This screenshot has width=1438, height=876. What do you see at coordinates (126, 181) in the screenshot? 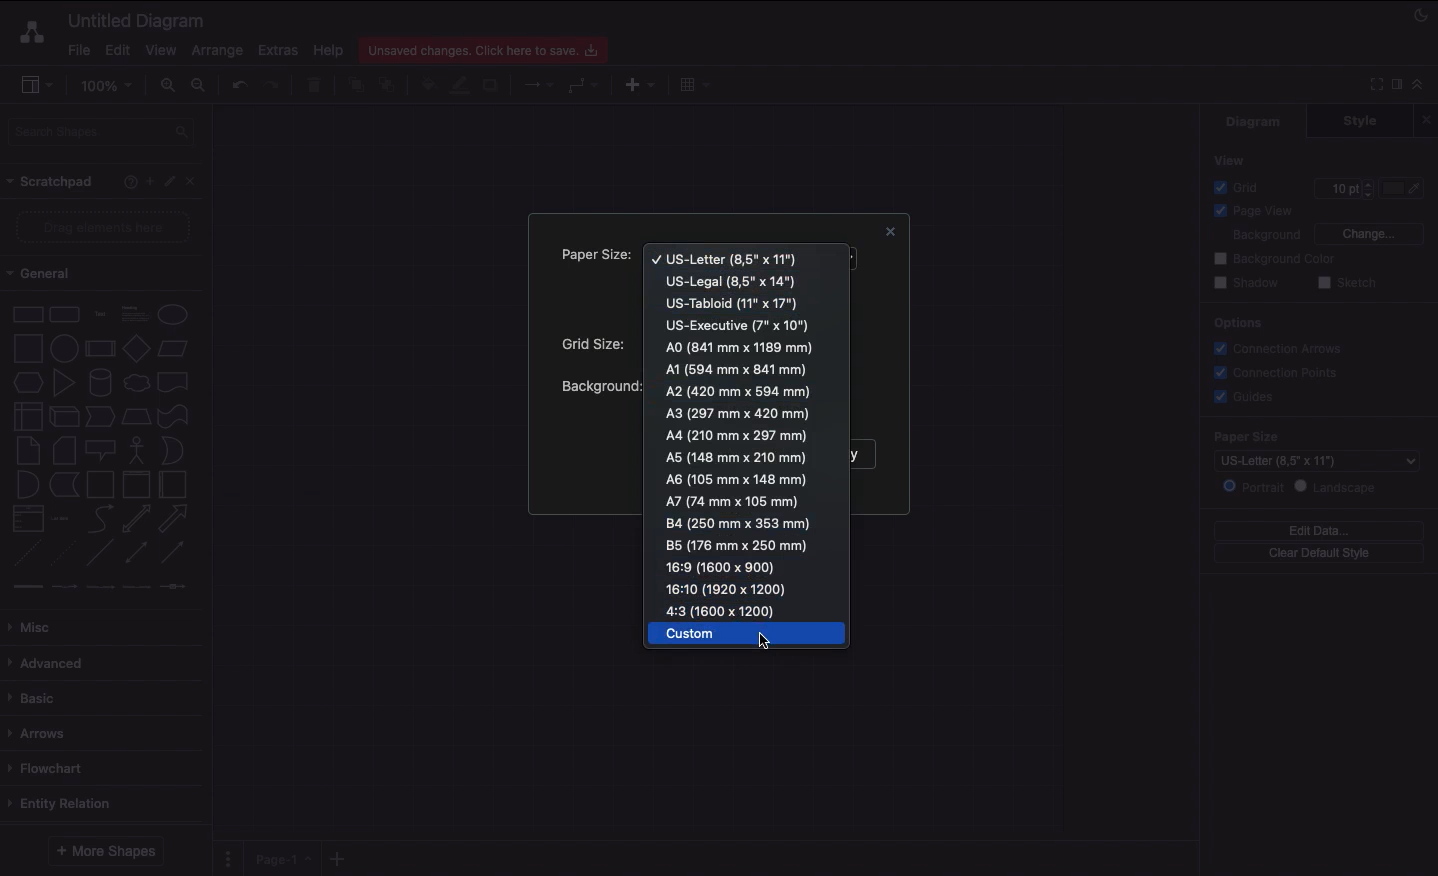
I see `Help` at bounding box center [126, 181].